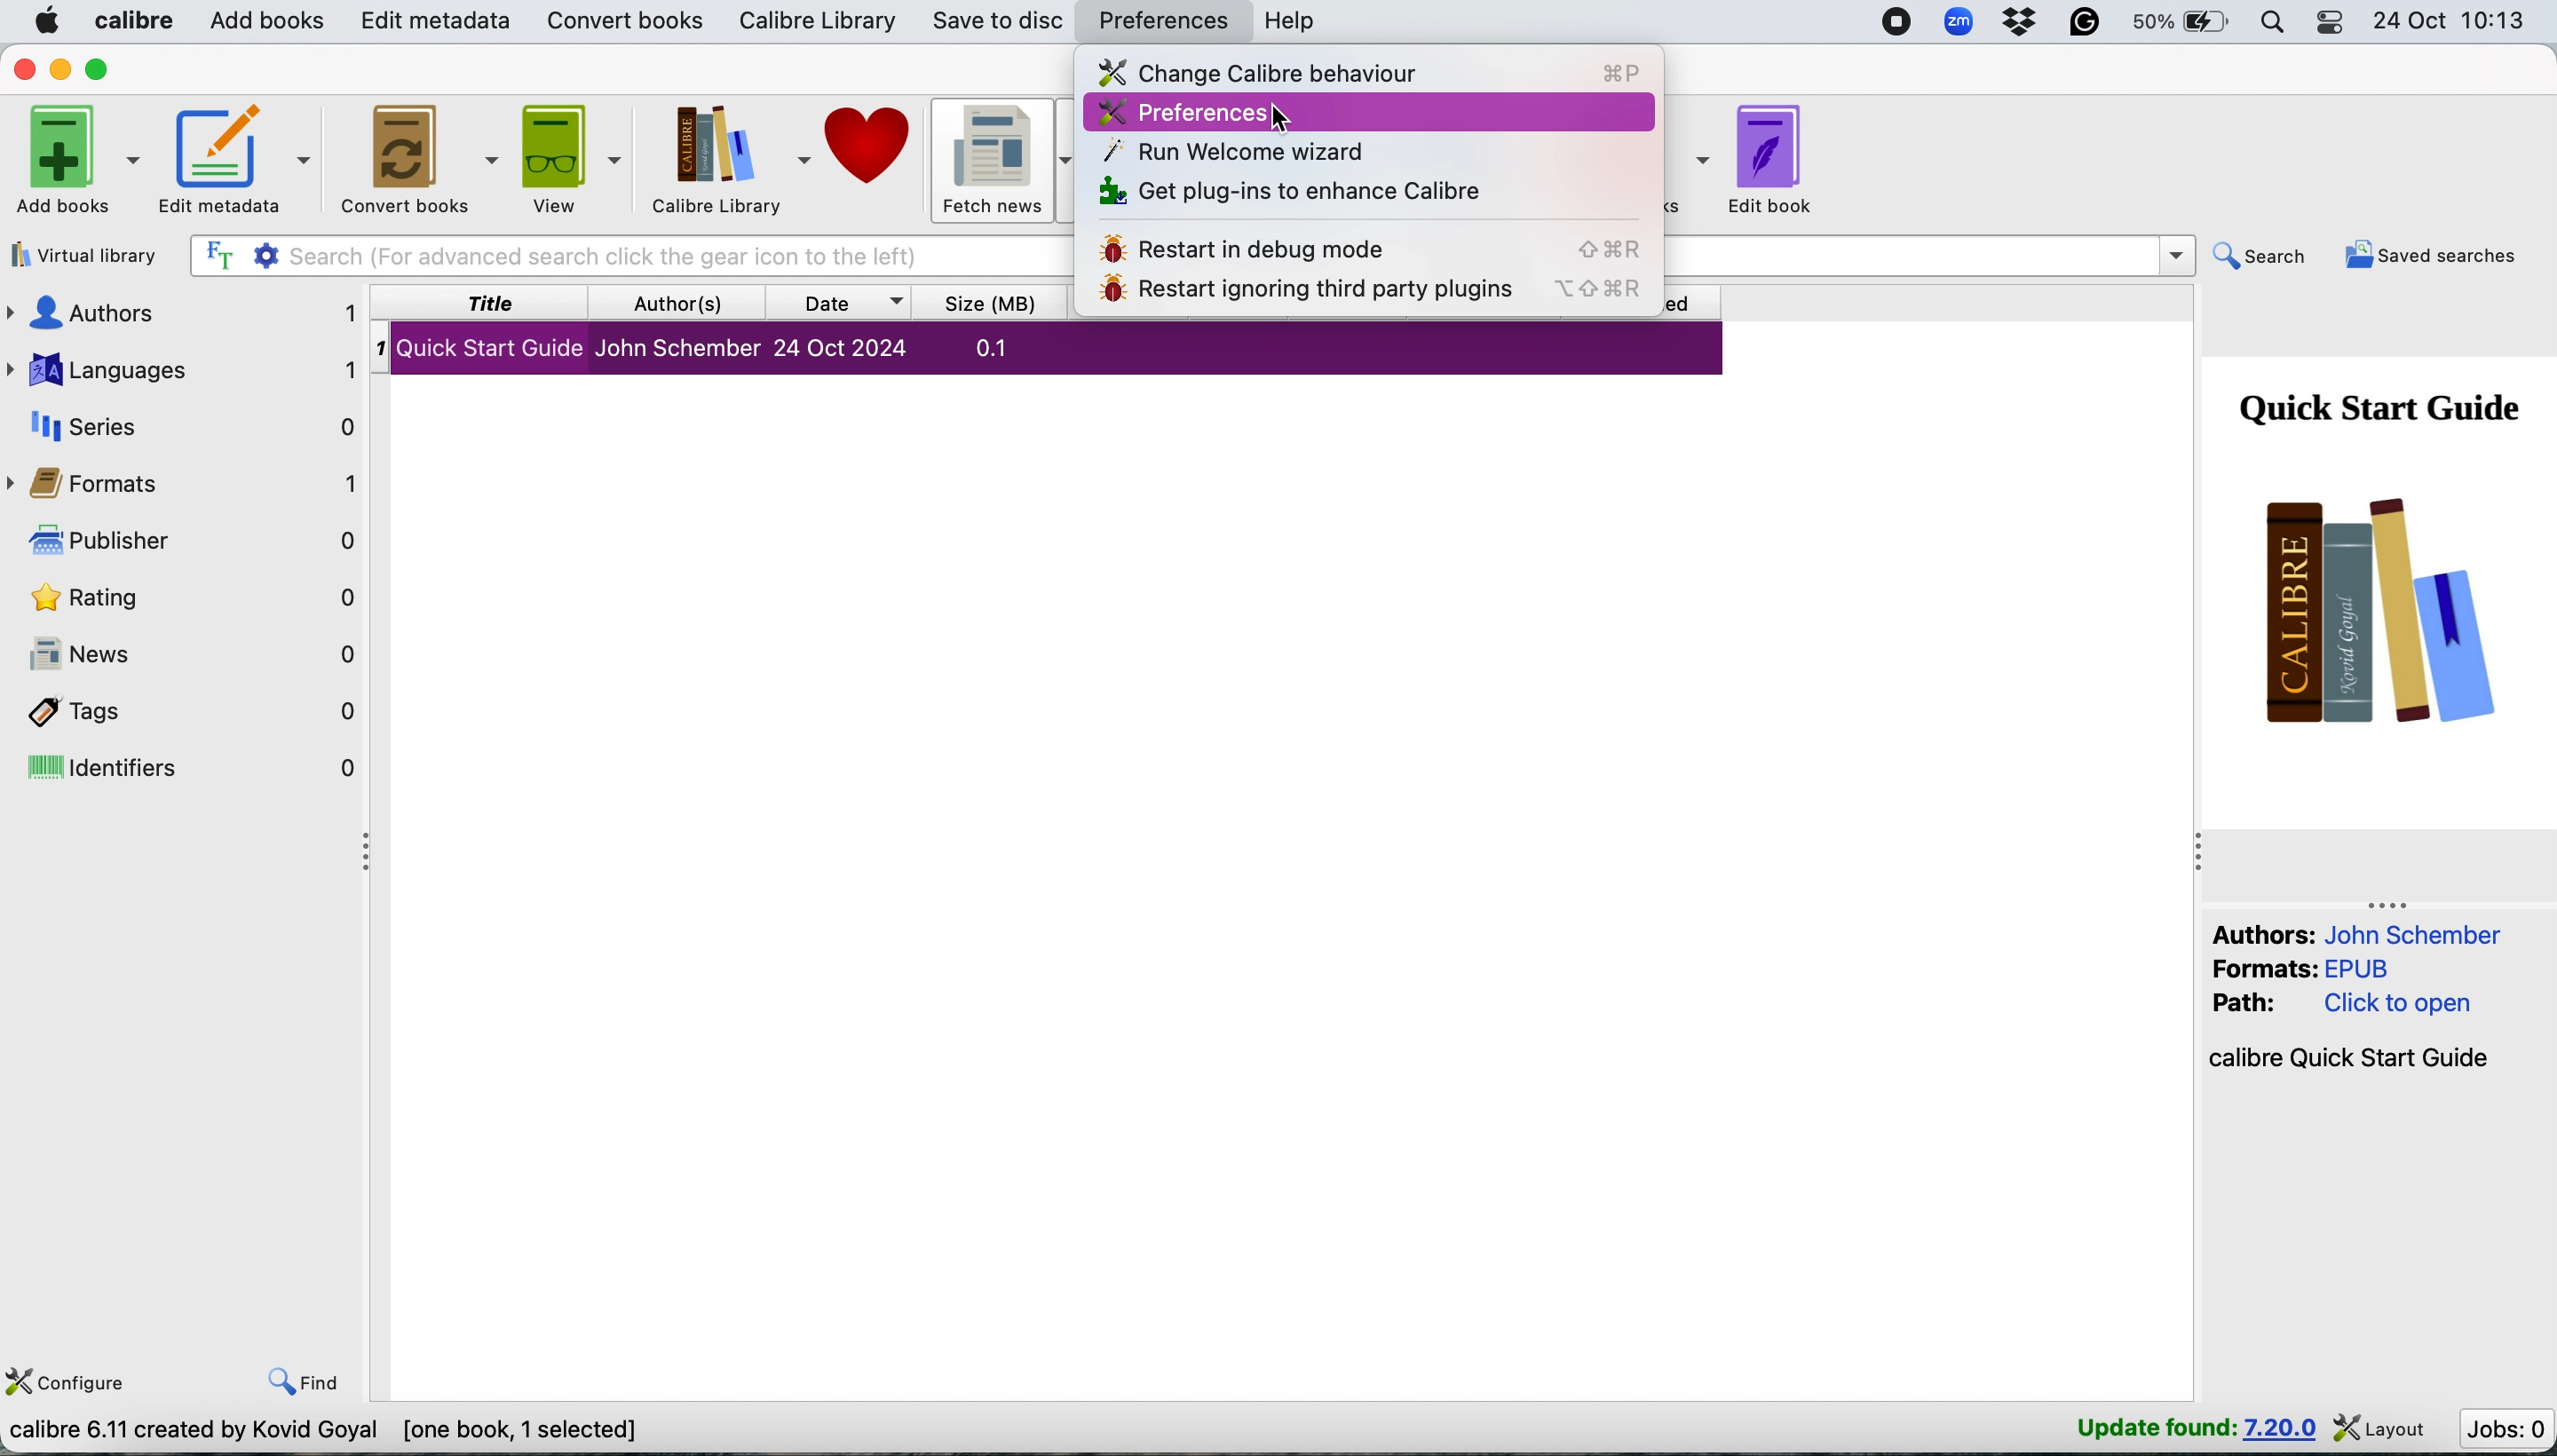  What do you see at coordinates (1240, 150) in the screenshot?
I see `run welcome wizard` at bounding box center [1240, 150].